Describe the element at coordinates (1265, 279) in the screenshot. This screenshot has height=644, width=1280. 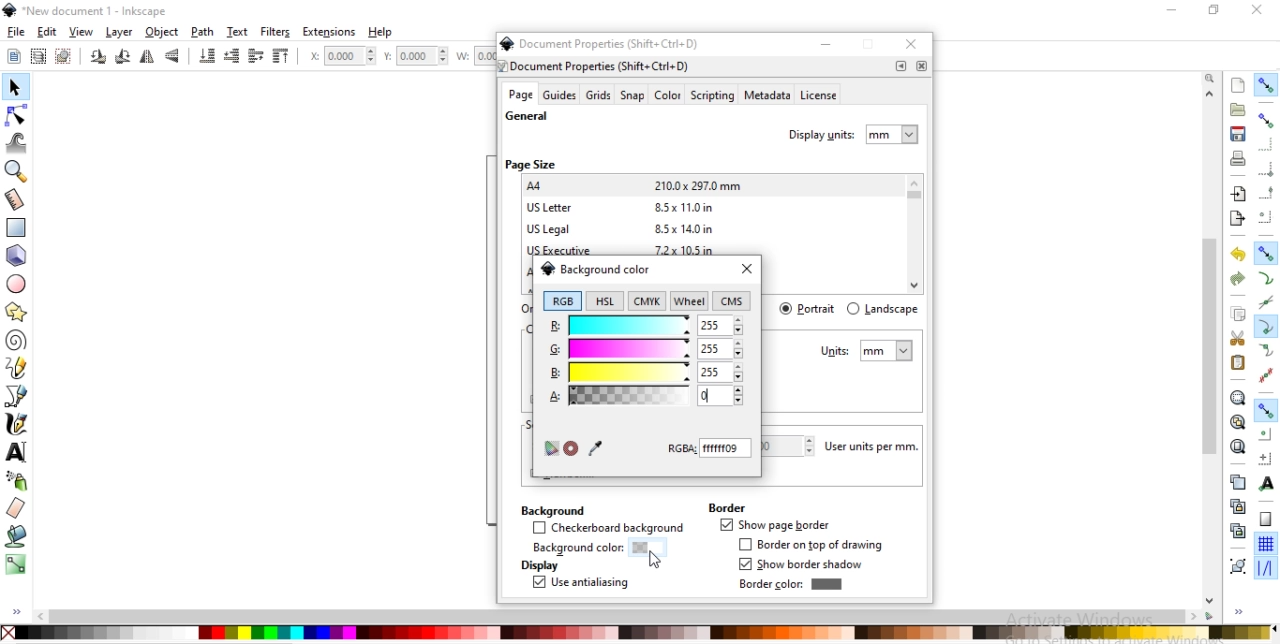
I see `snap to paths` at that location.